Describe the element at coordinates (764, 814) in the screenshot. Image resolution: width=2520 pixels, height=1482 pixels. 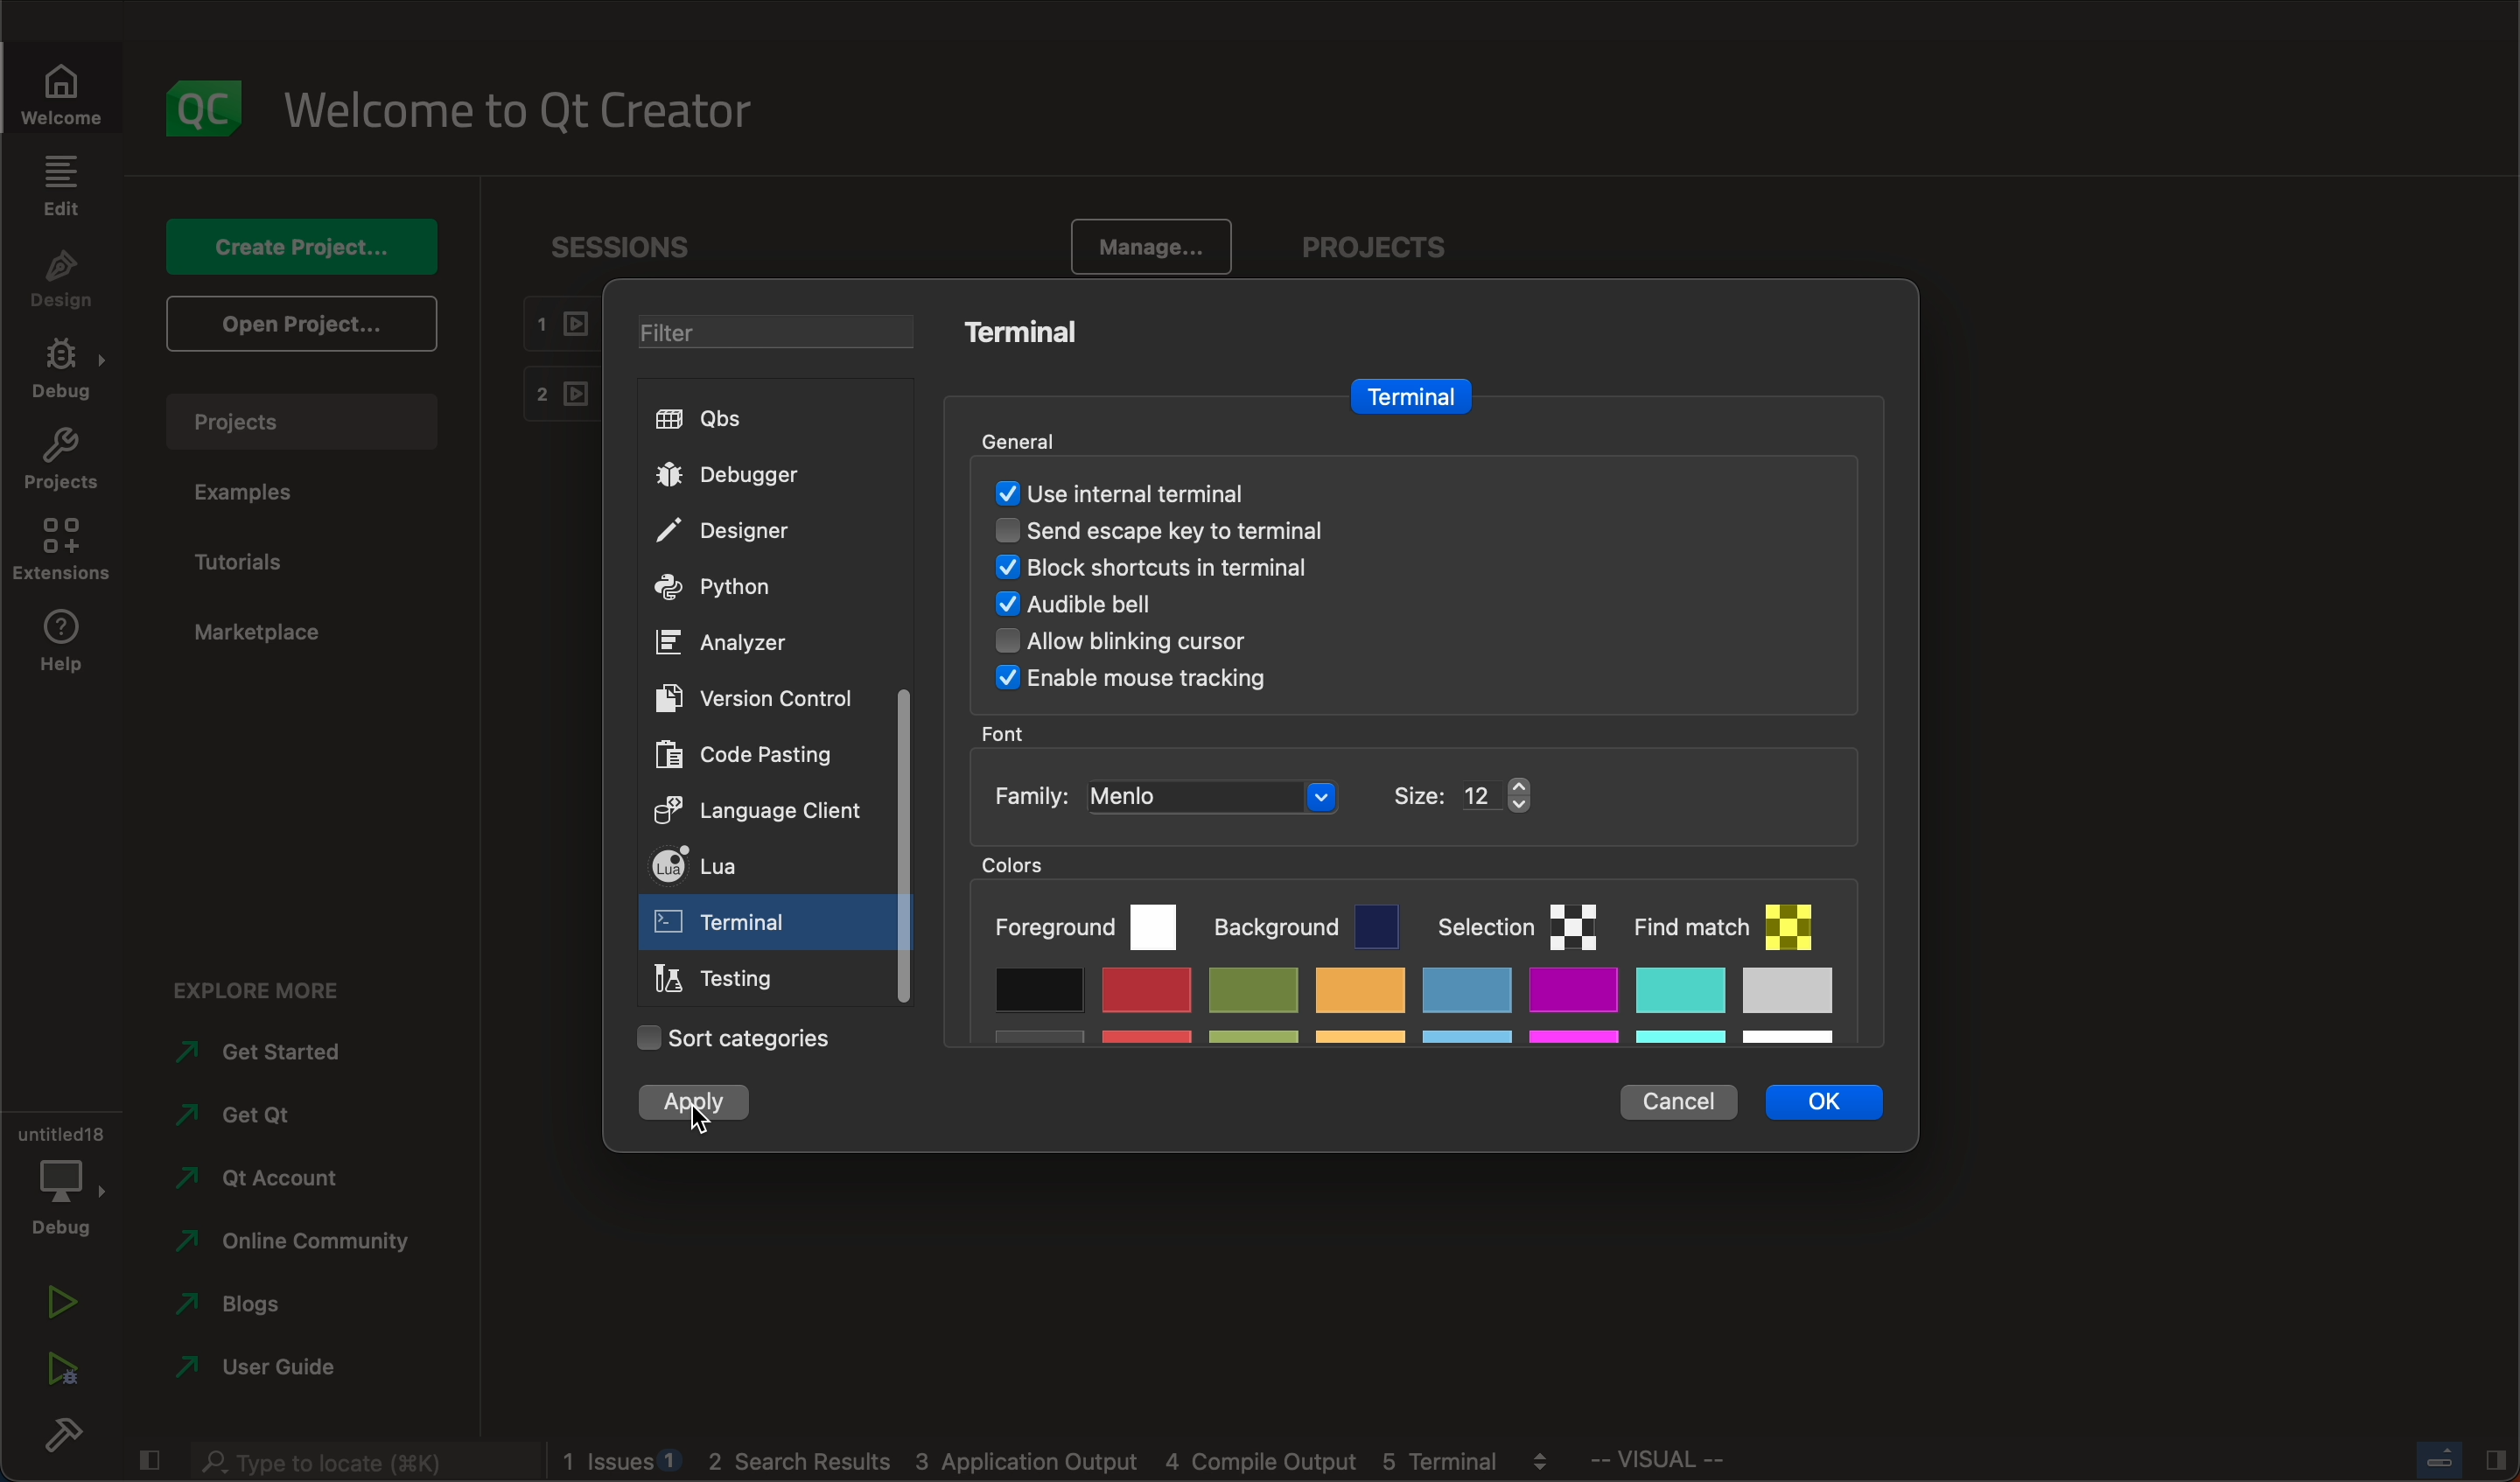
I see `language` at that location.